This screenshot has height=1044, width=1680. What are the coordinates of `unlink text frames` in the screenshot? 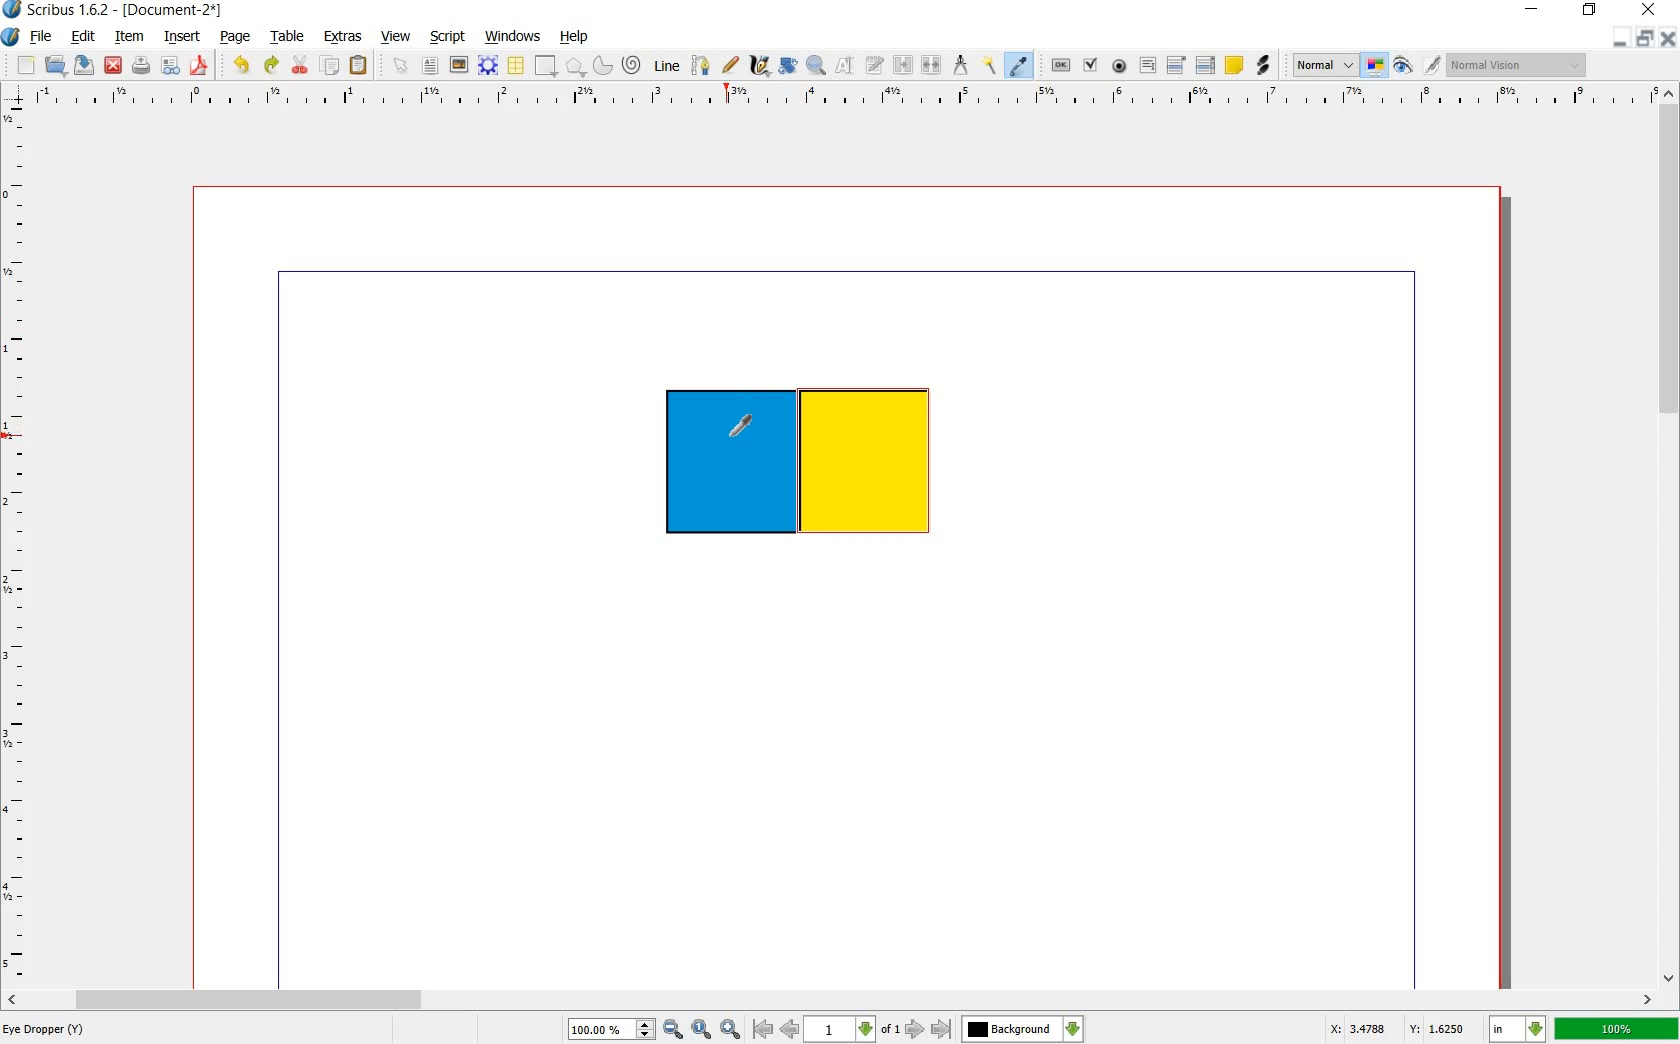 It's located at (933, 63).